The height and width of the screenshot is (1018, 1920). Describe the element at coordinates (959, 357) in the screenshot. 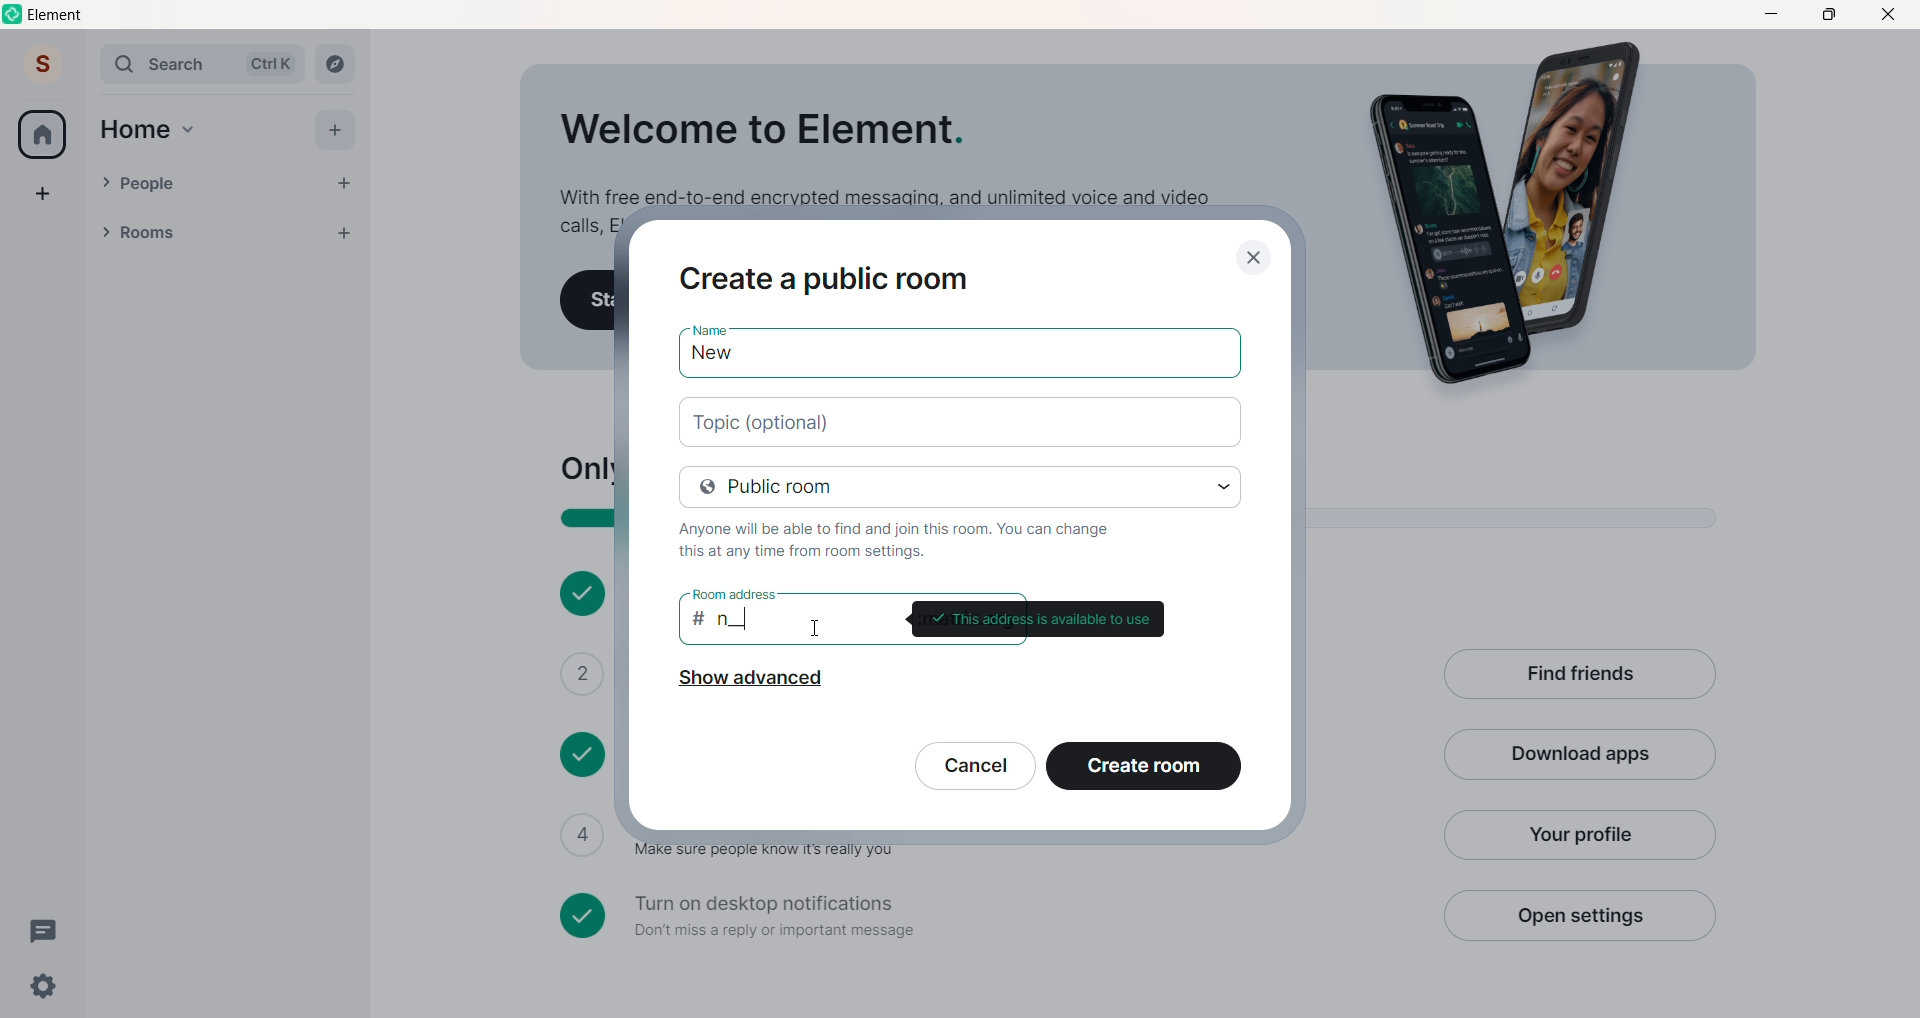

I see `named added: "new"` at that location.